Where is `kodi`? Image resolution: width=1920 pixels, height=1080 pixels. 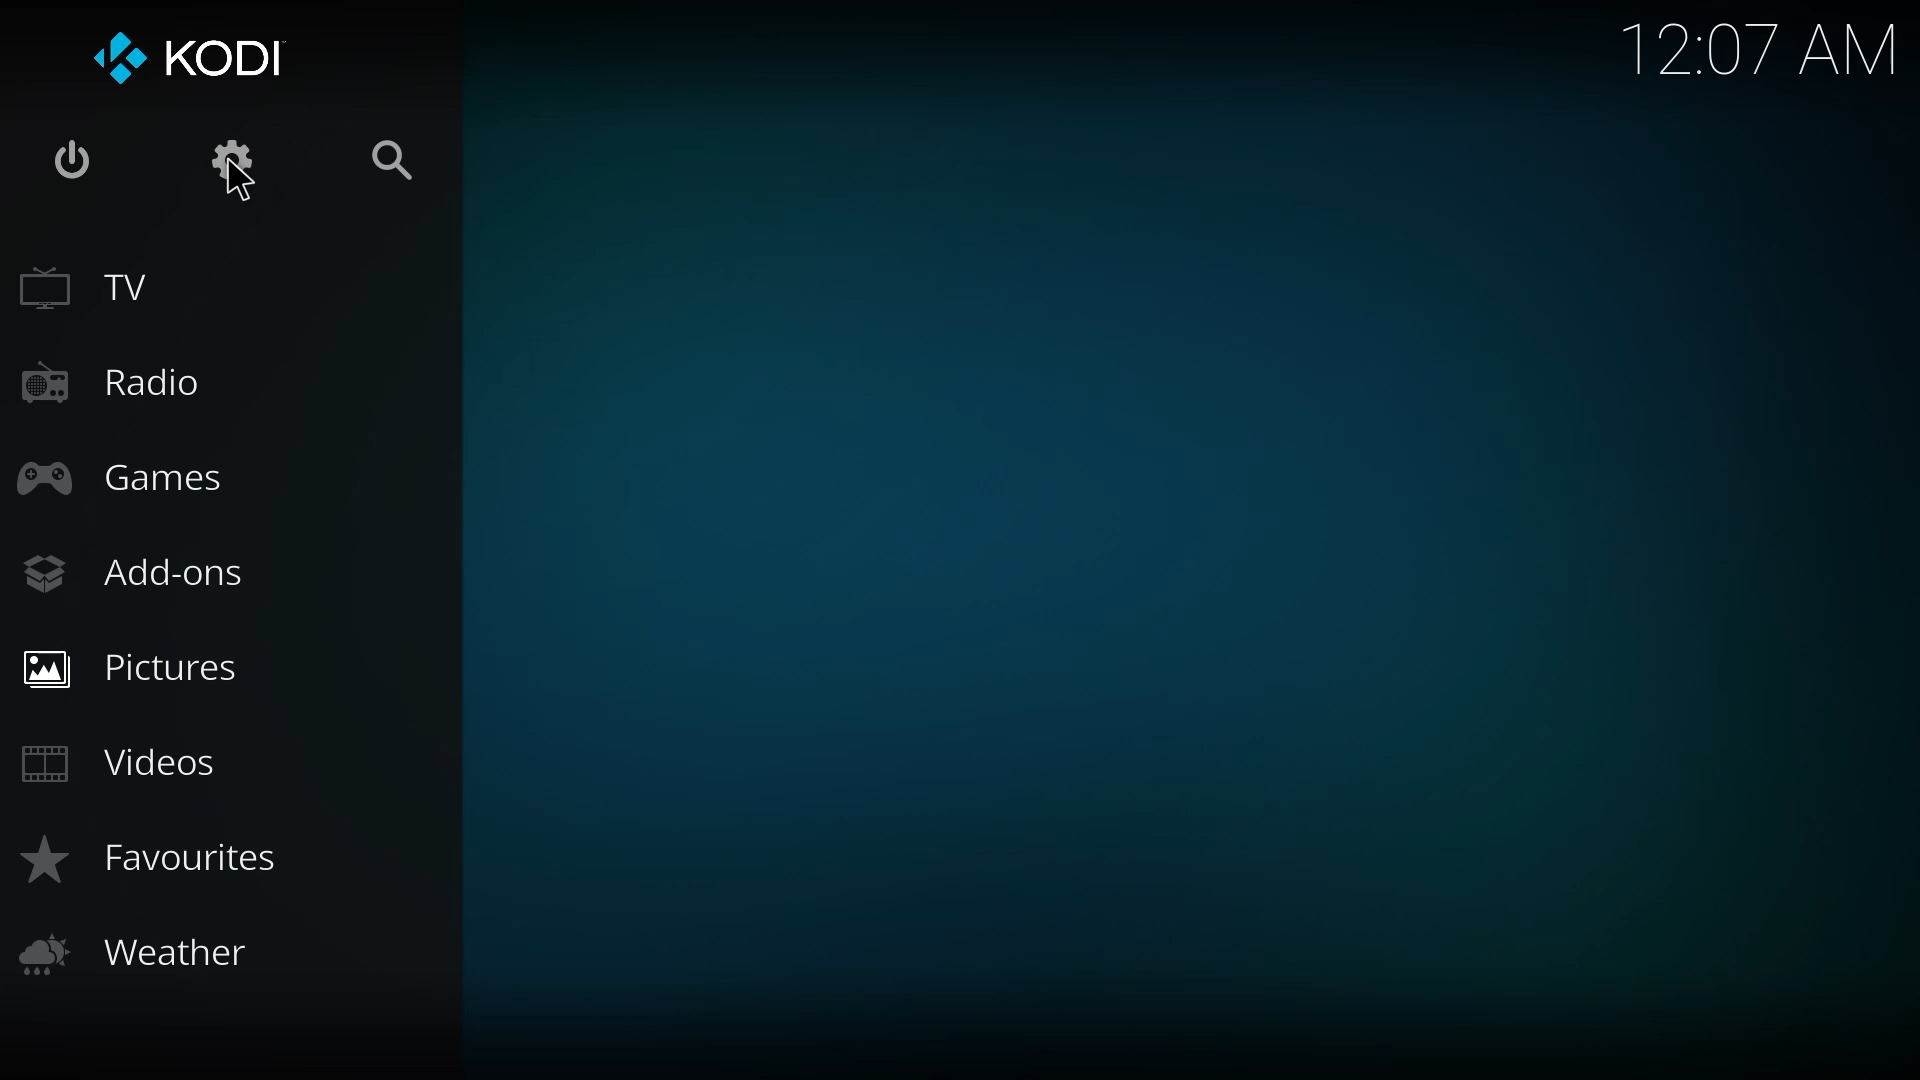 kodi is located at coordinates (186, 59).